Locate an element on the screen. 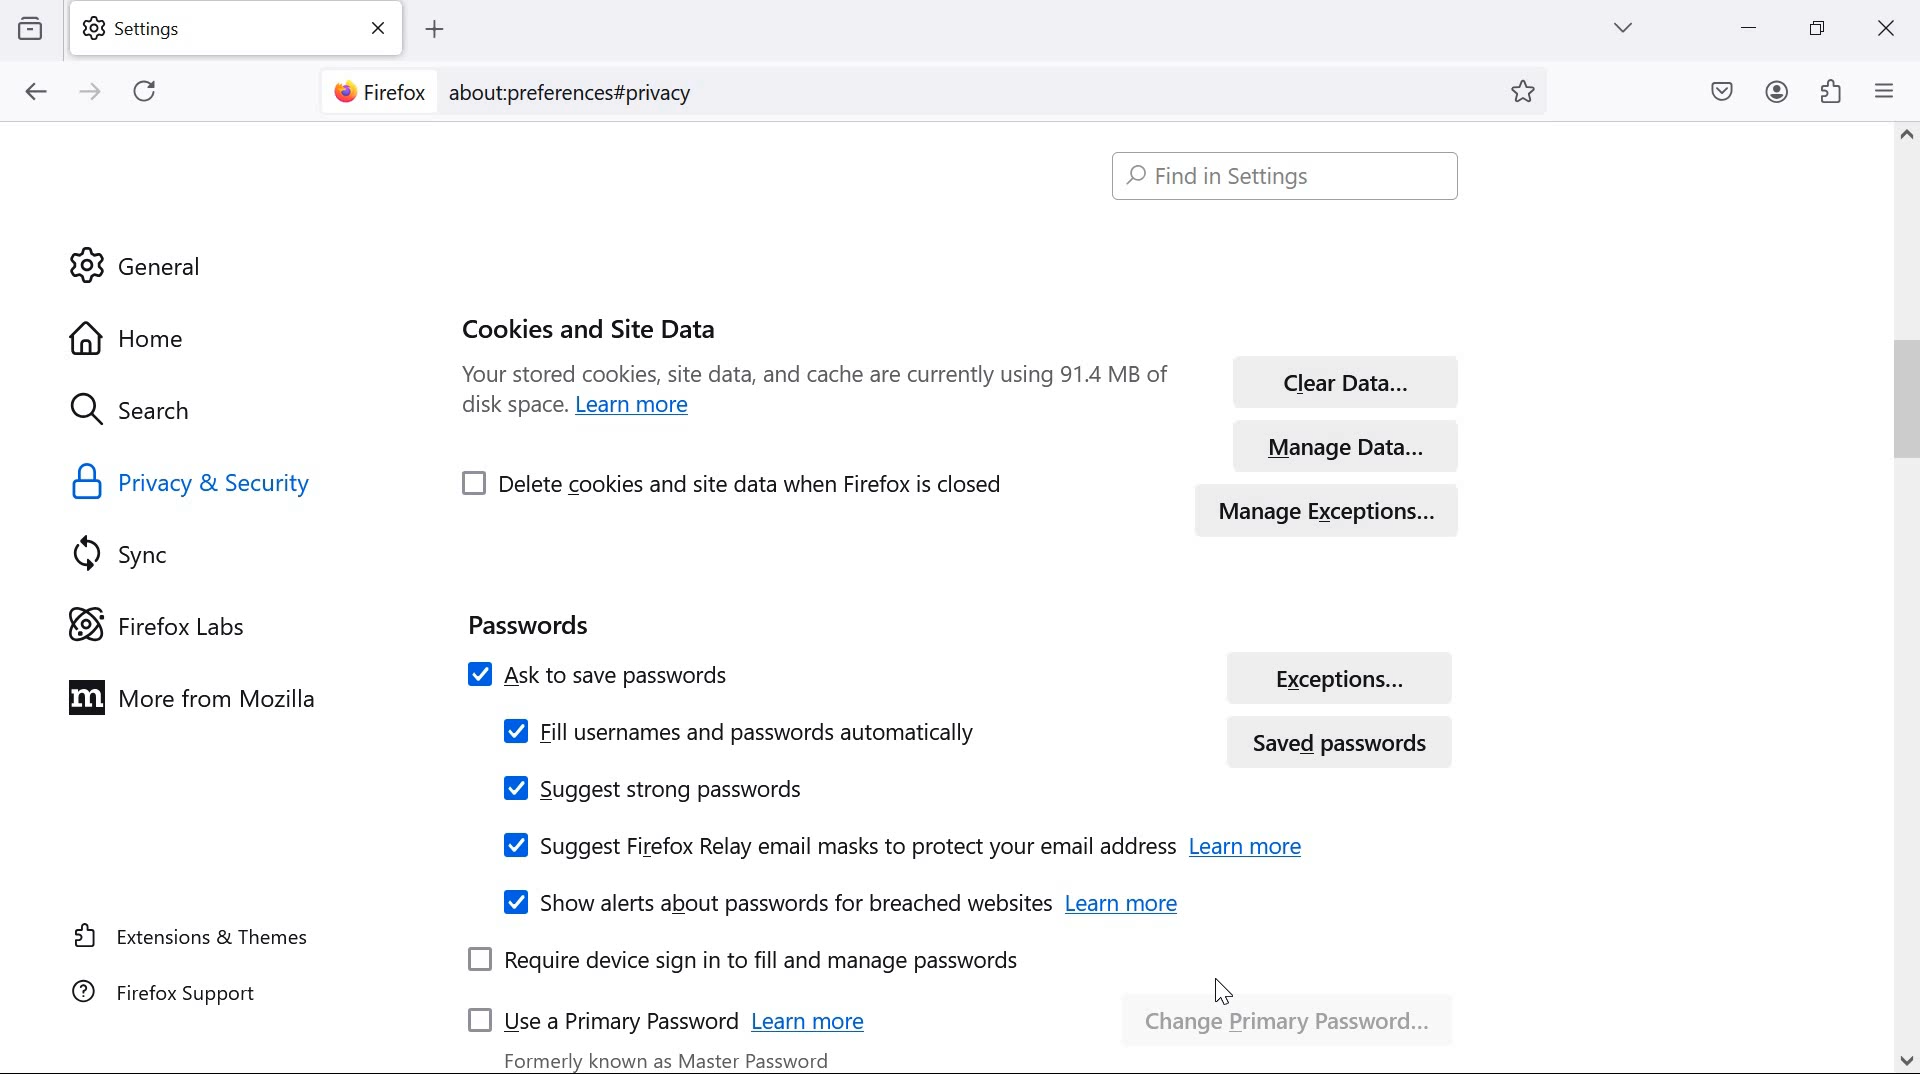  Delete cookies and site data when Firefox is closed is located at coordinates (735, 482).